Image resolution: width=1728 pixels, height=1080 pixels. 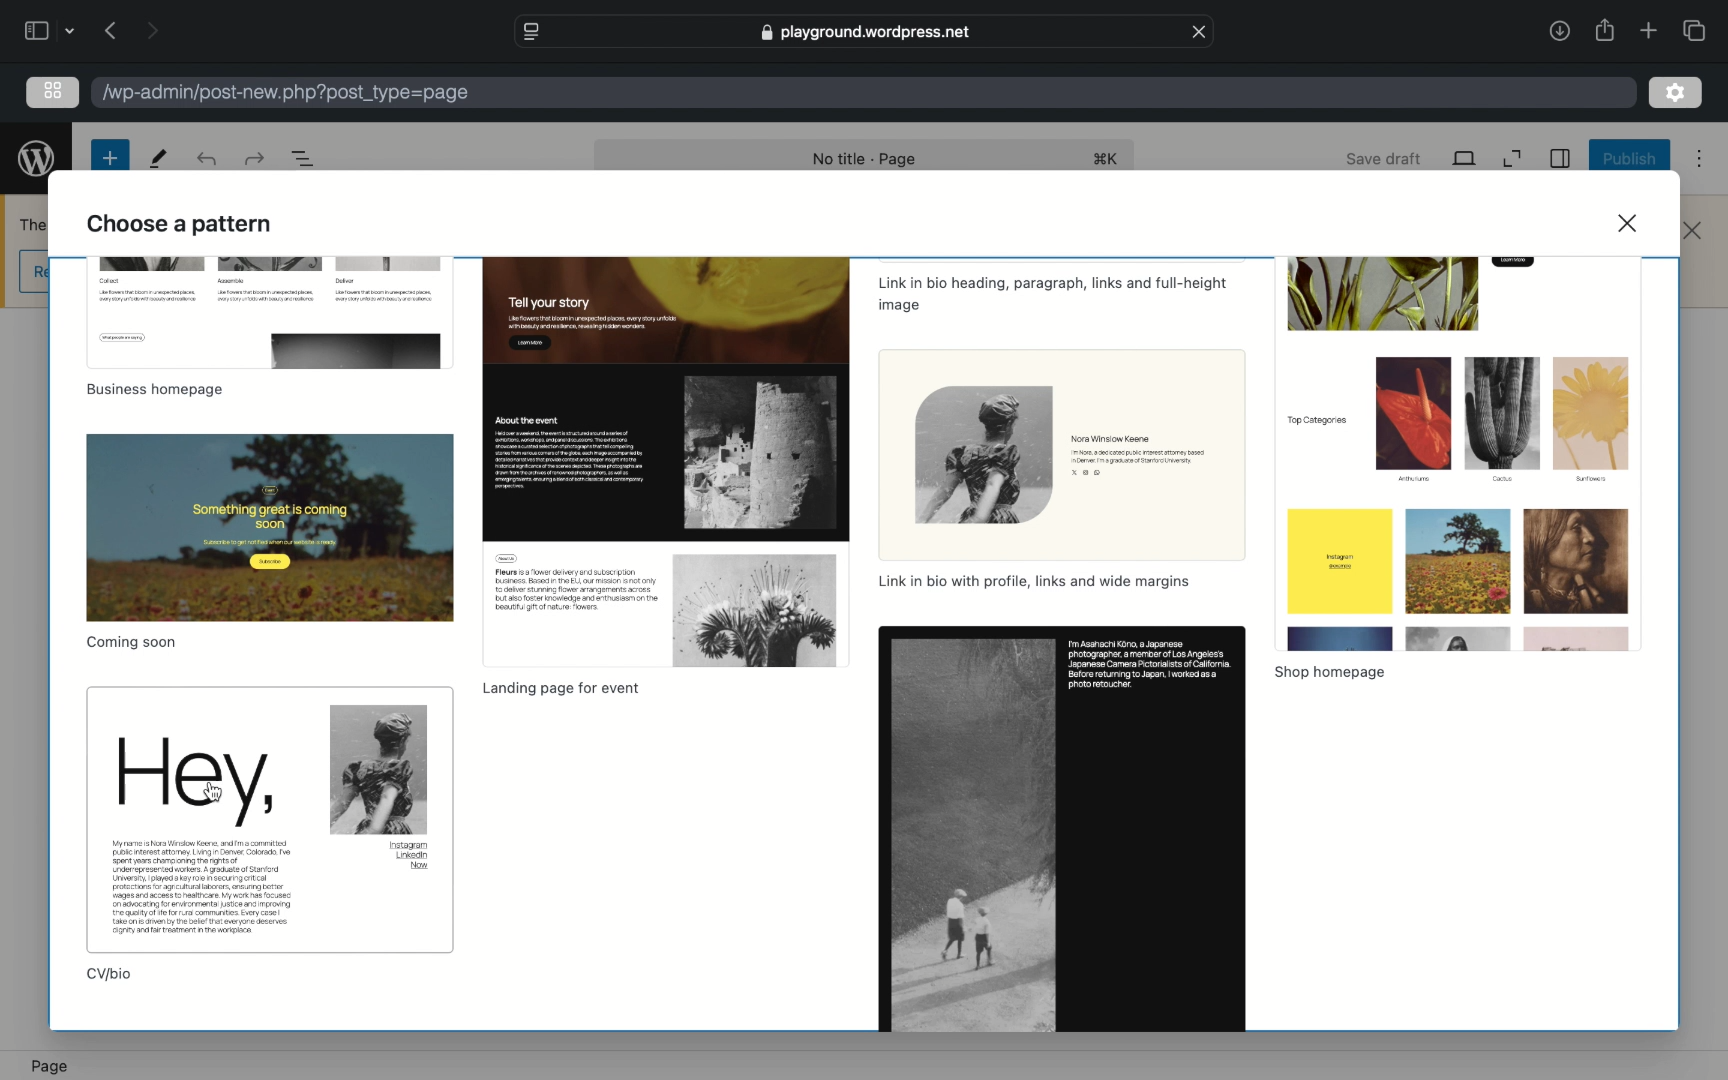 I want to click on expand, so click(x=1511, y=158).